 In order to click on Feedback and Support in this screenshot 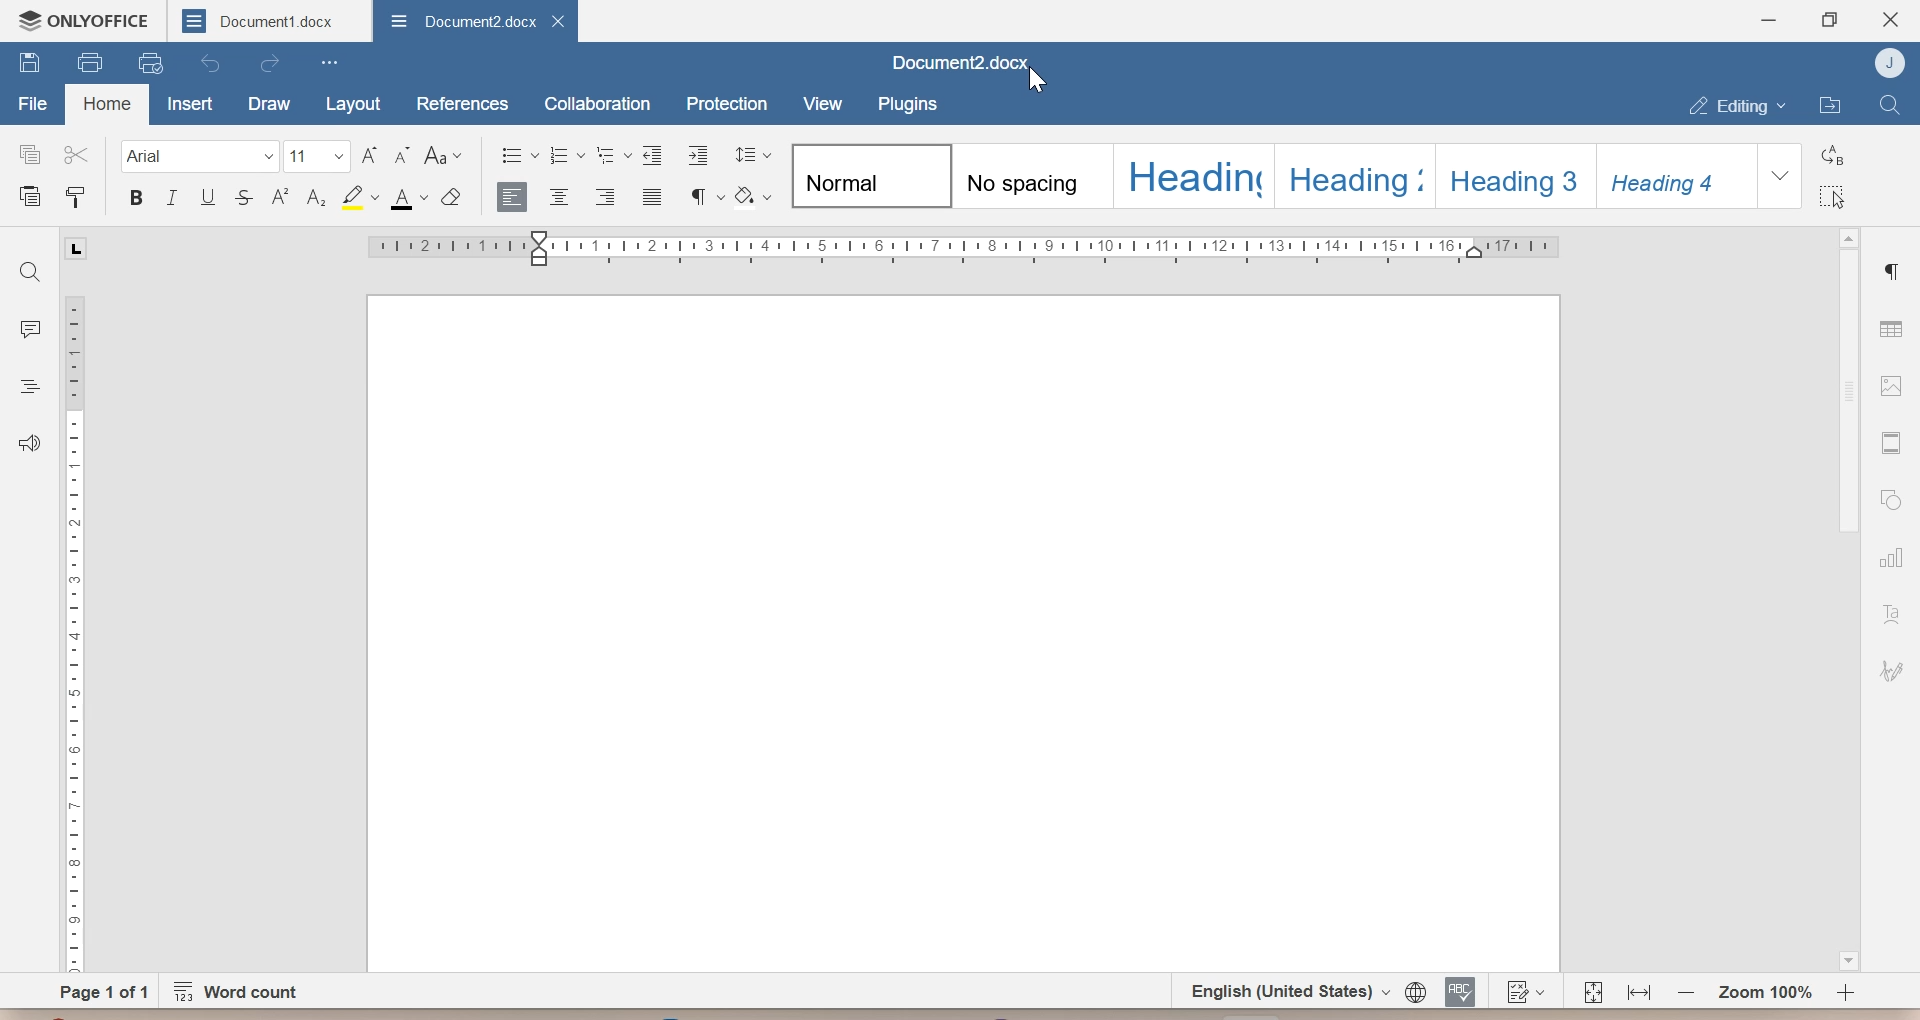, I will do `click(26, 445)`.